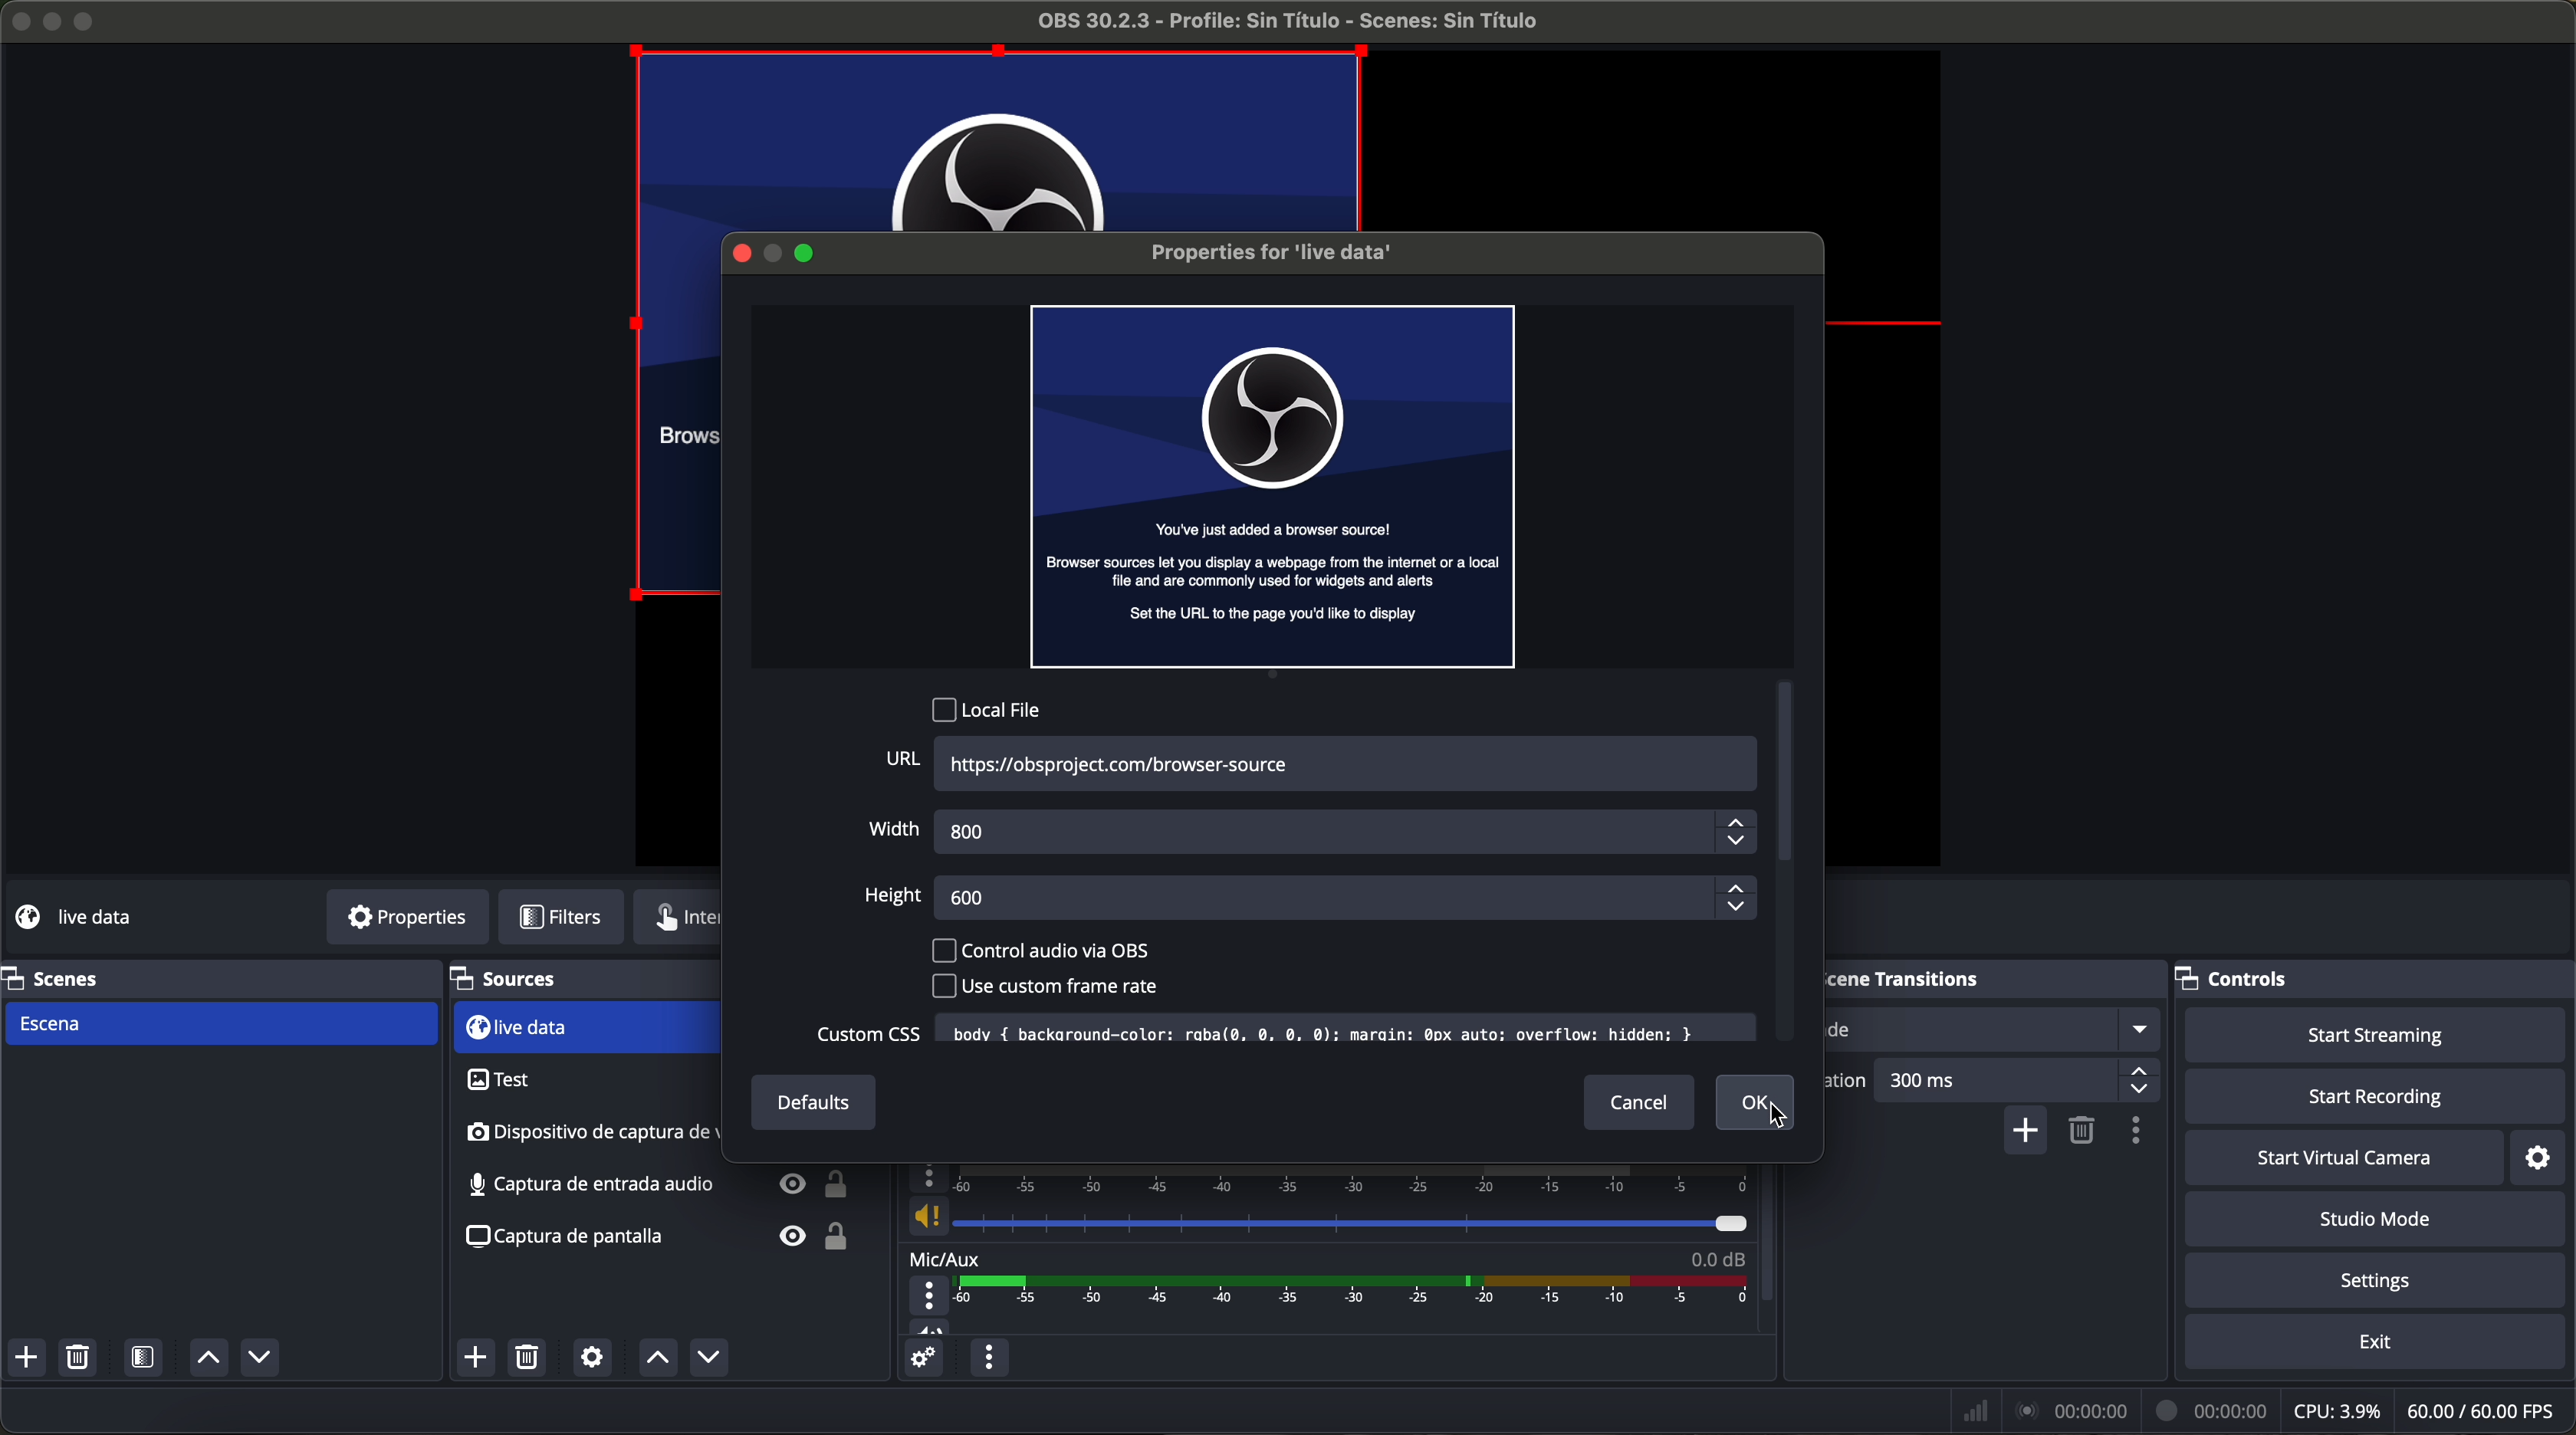 This screenshot has height=1435, width=2576. I want to click on properties, so click(410, 916).